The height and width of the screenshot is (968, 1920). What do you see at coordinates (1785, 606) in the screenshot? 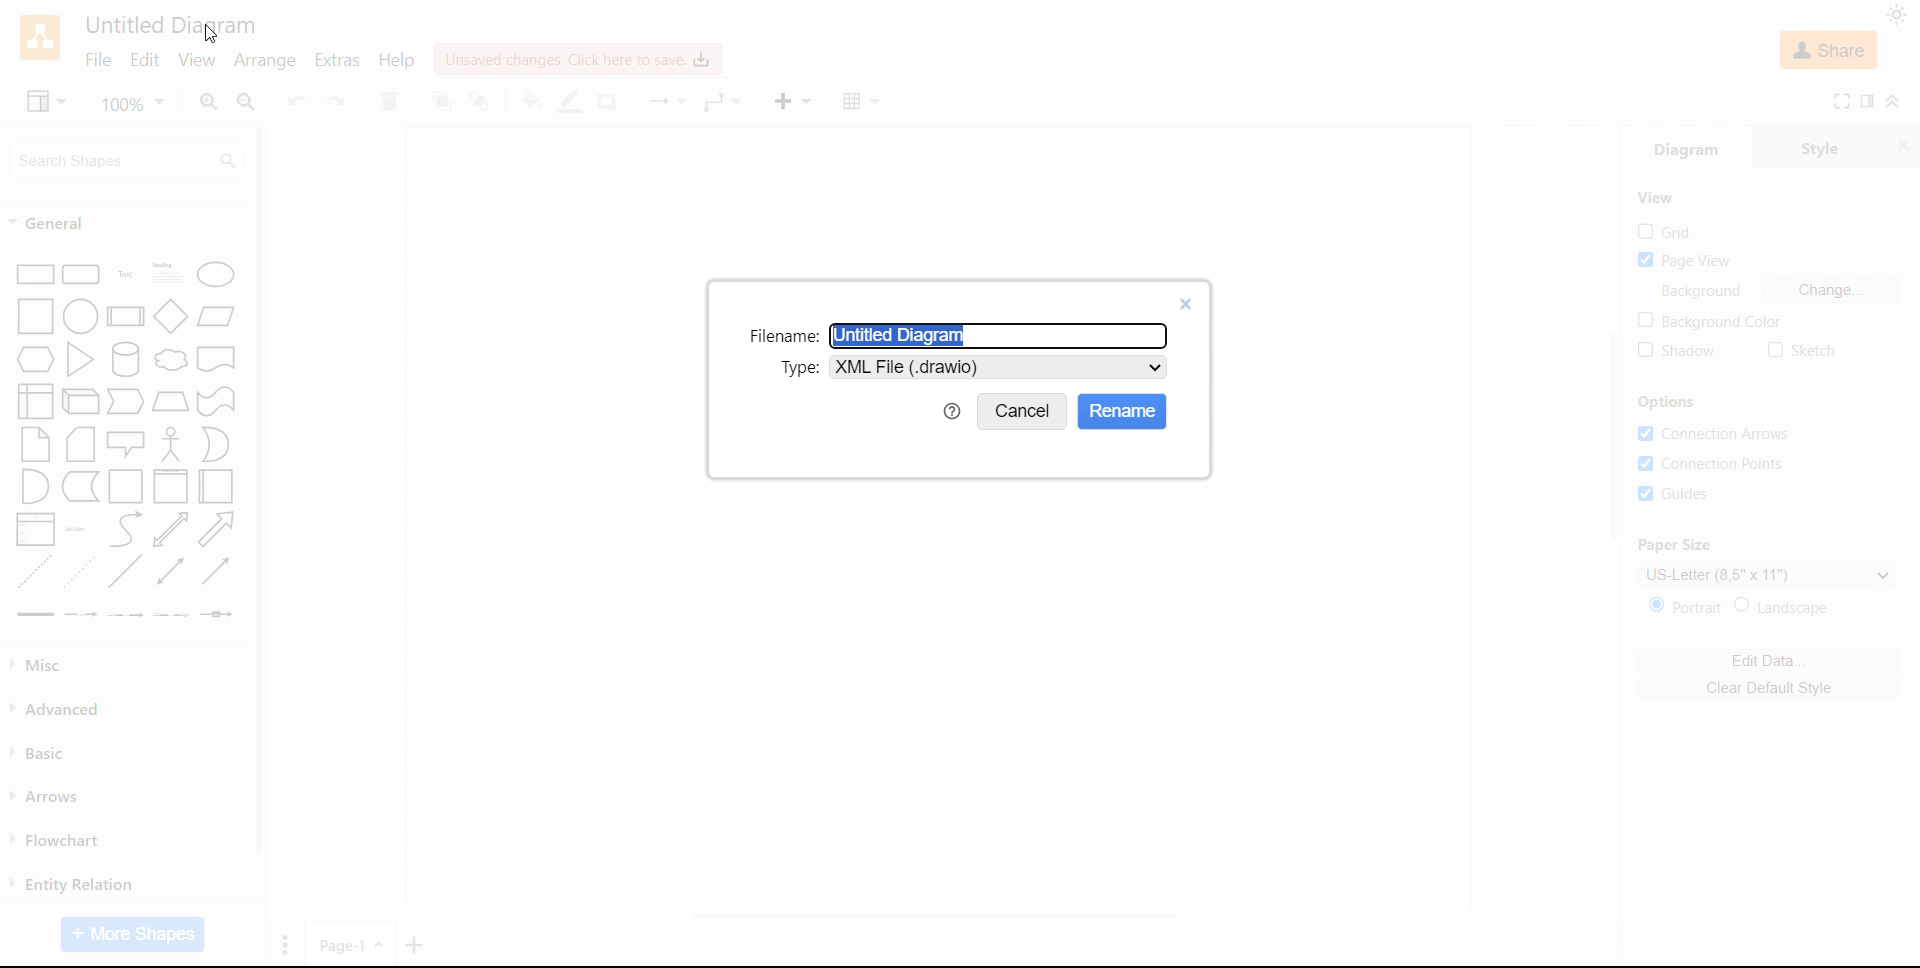
I see `Landscape ` at bounding box center [1785, 606].